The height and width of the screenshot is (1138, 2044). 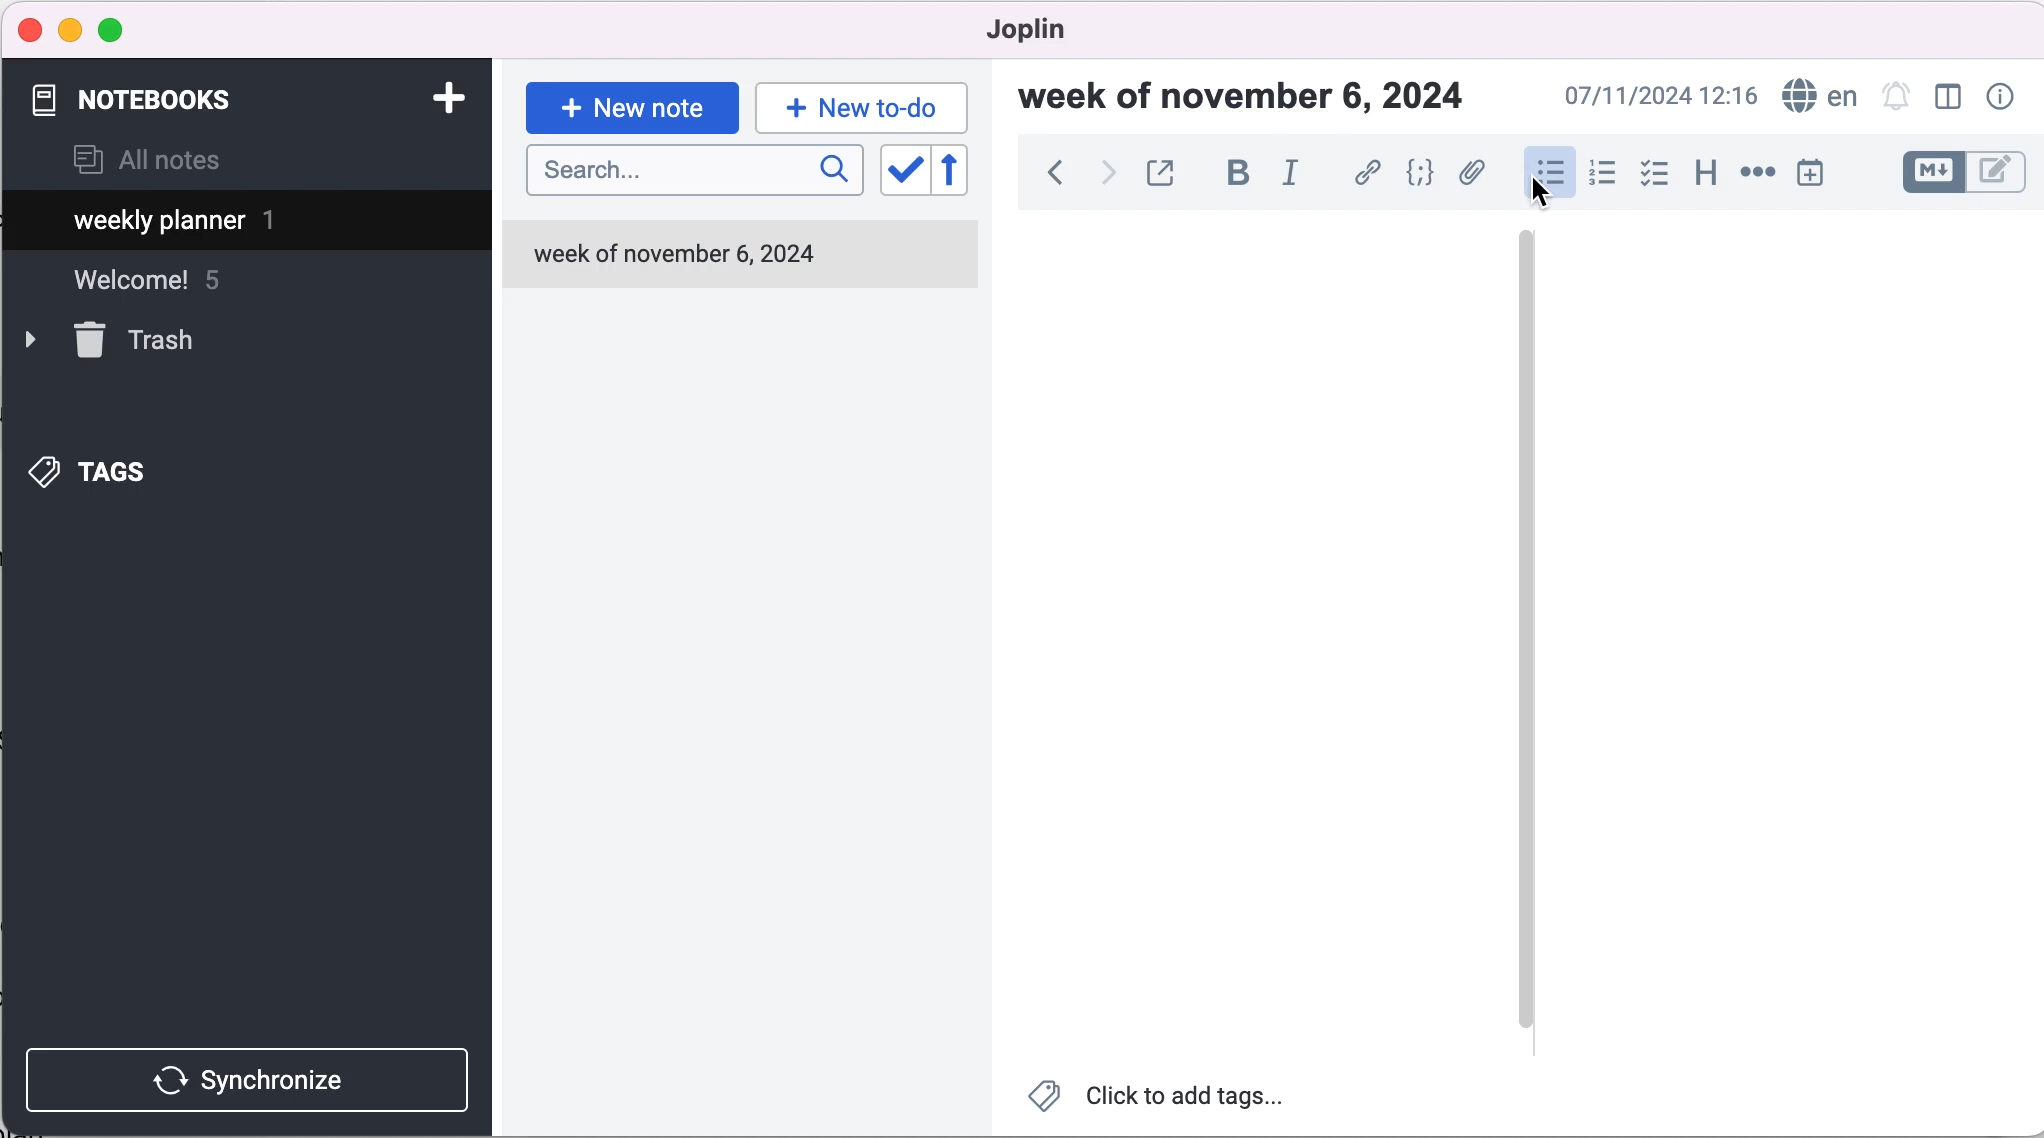 What do you see at coordinates (1171, 1100) in the screenshot?
I see `click to add tags` at bounding box center [1171, 1100].